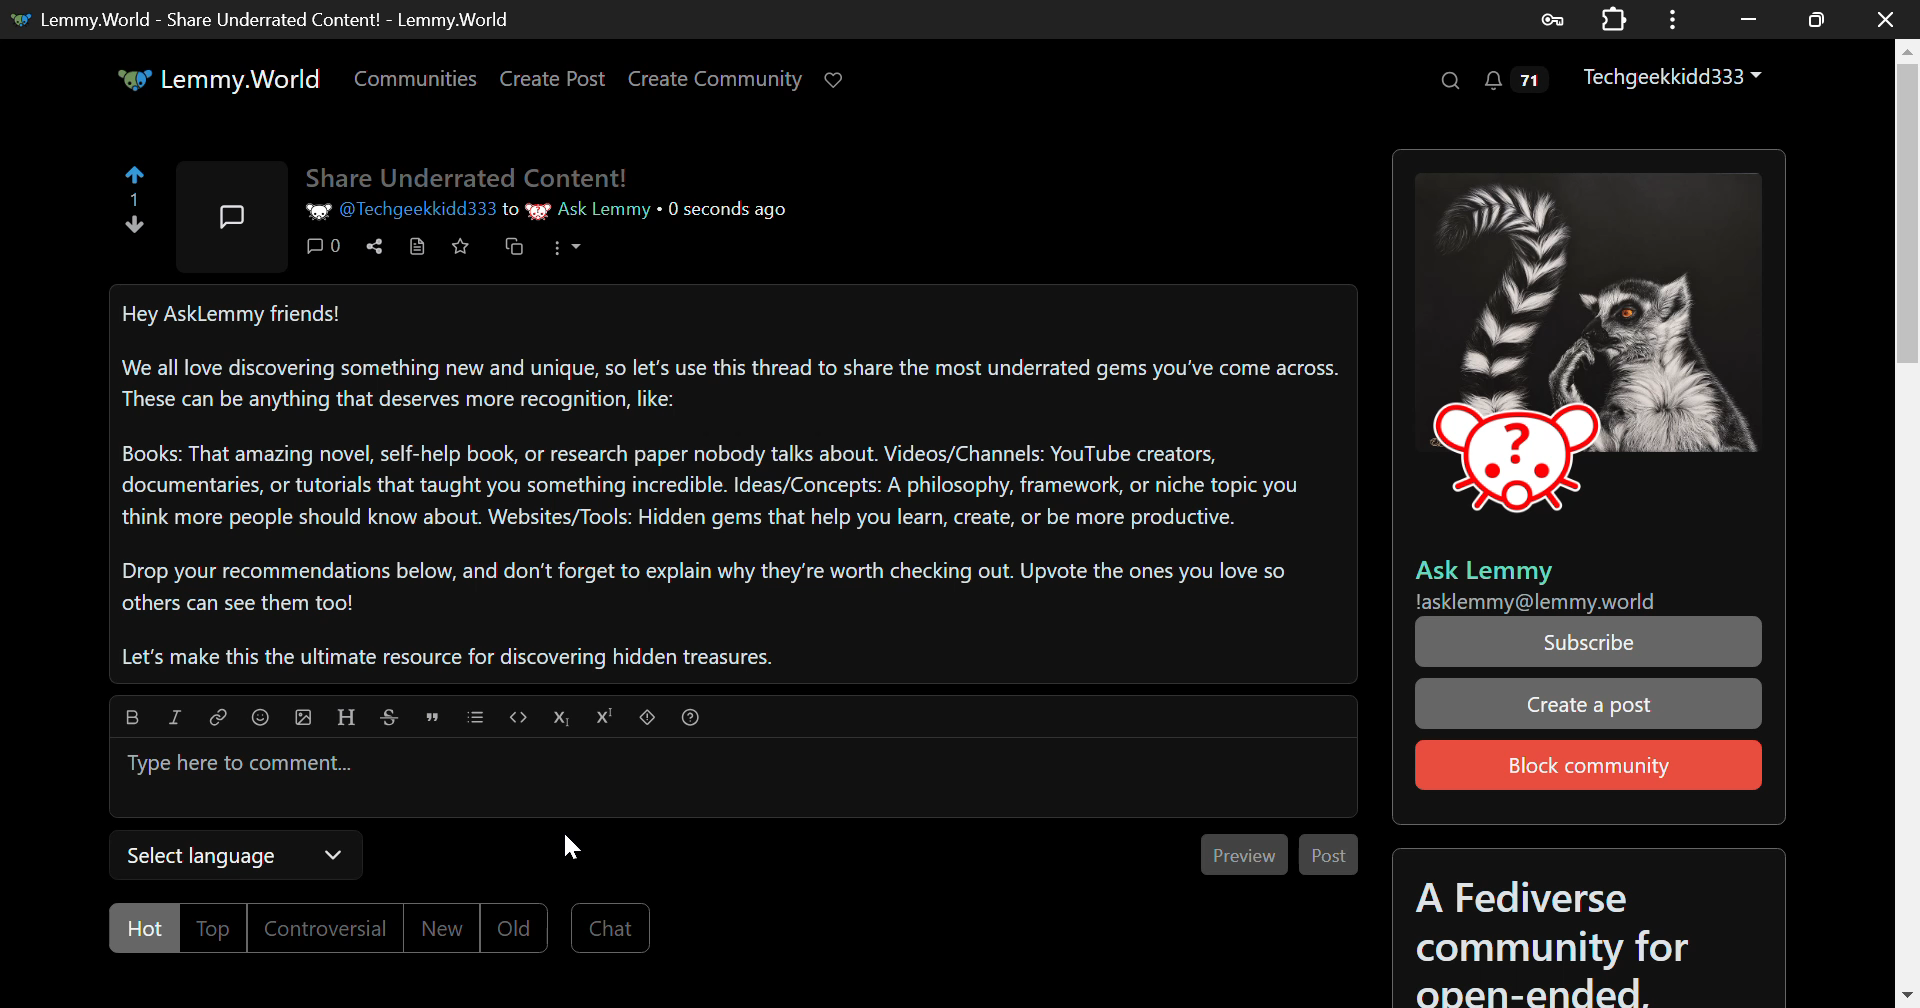  What do you see at coordinates (733, 780) in the screenshot?
I see `Comment Drafting Workspace` at bounding box center [733, 780].